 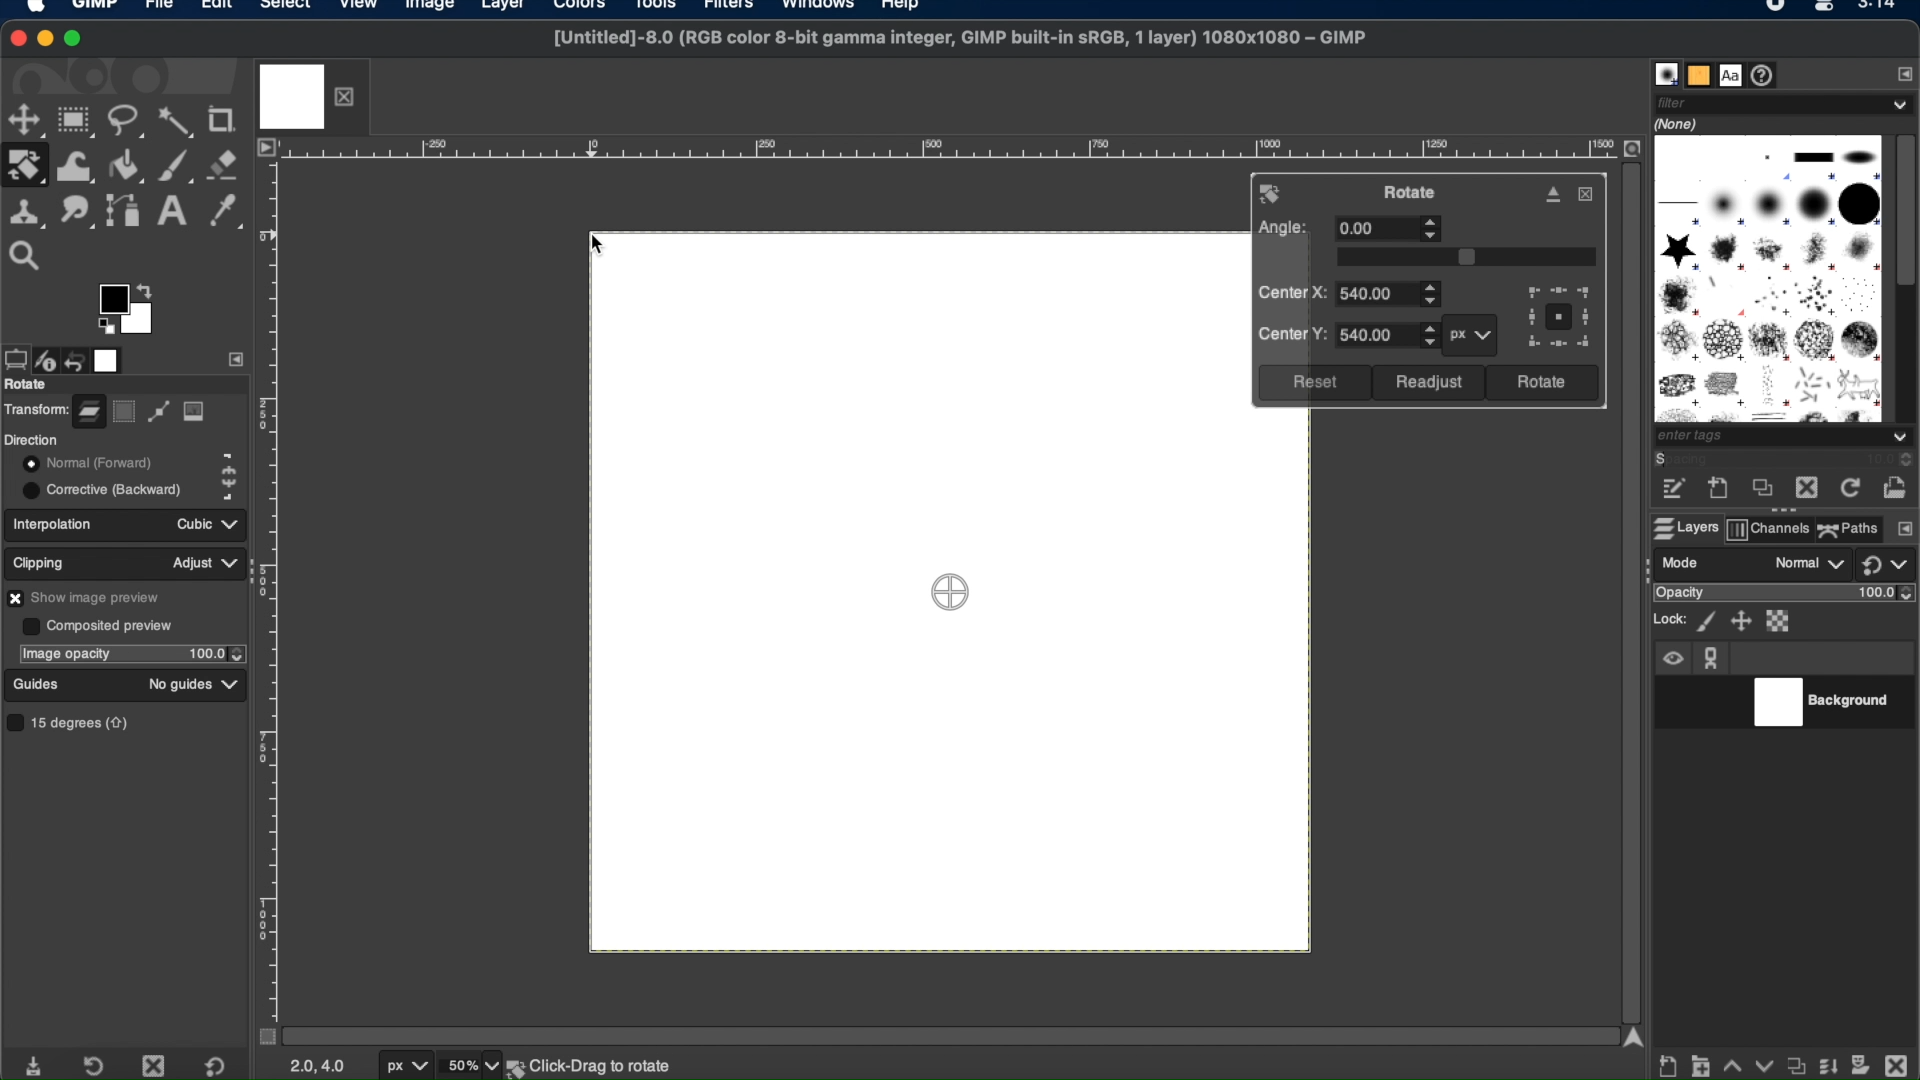 What do you see at coordinates (1429, 383) in the screenshot?
I see `readjust` at bounding box center [1429, 383].